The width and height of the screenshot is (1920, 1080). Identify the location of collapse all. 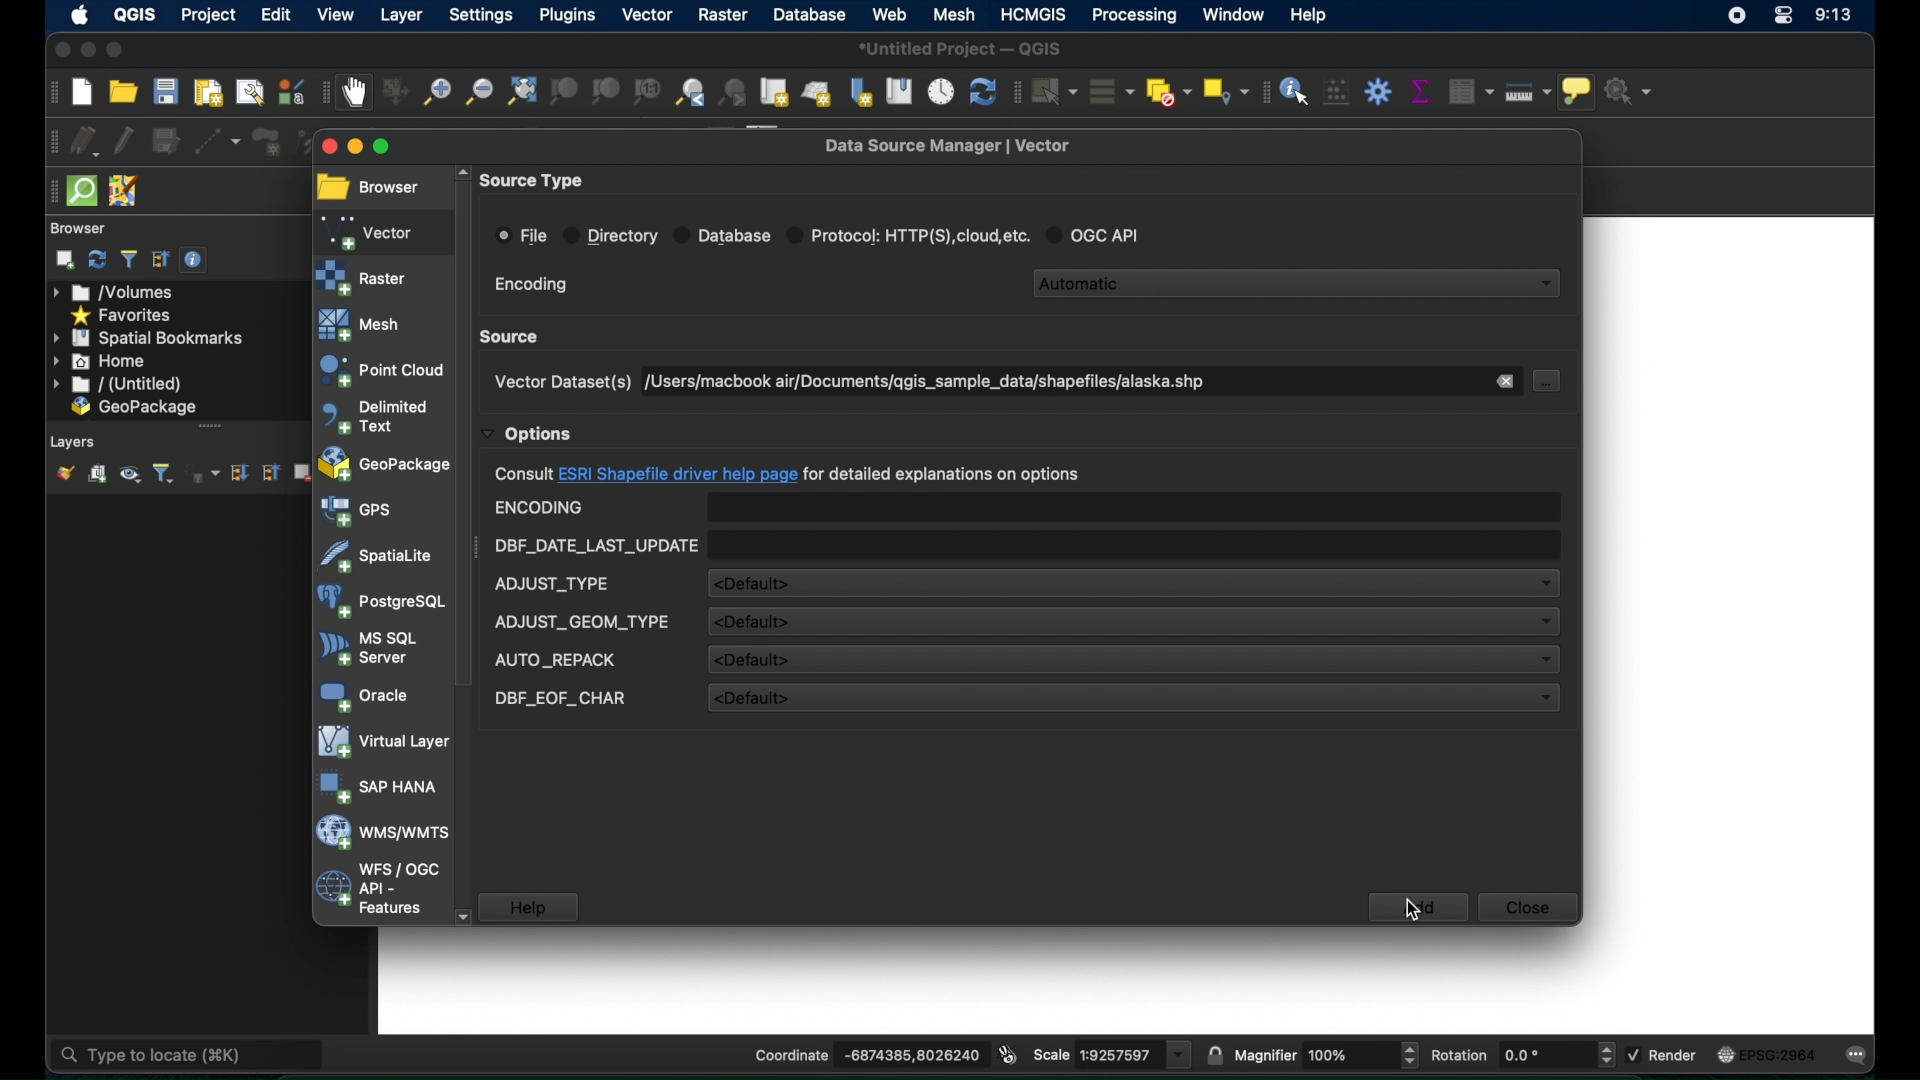
(161, 260).